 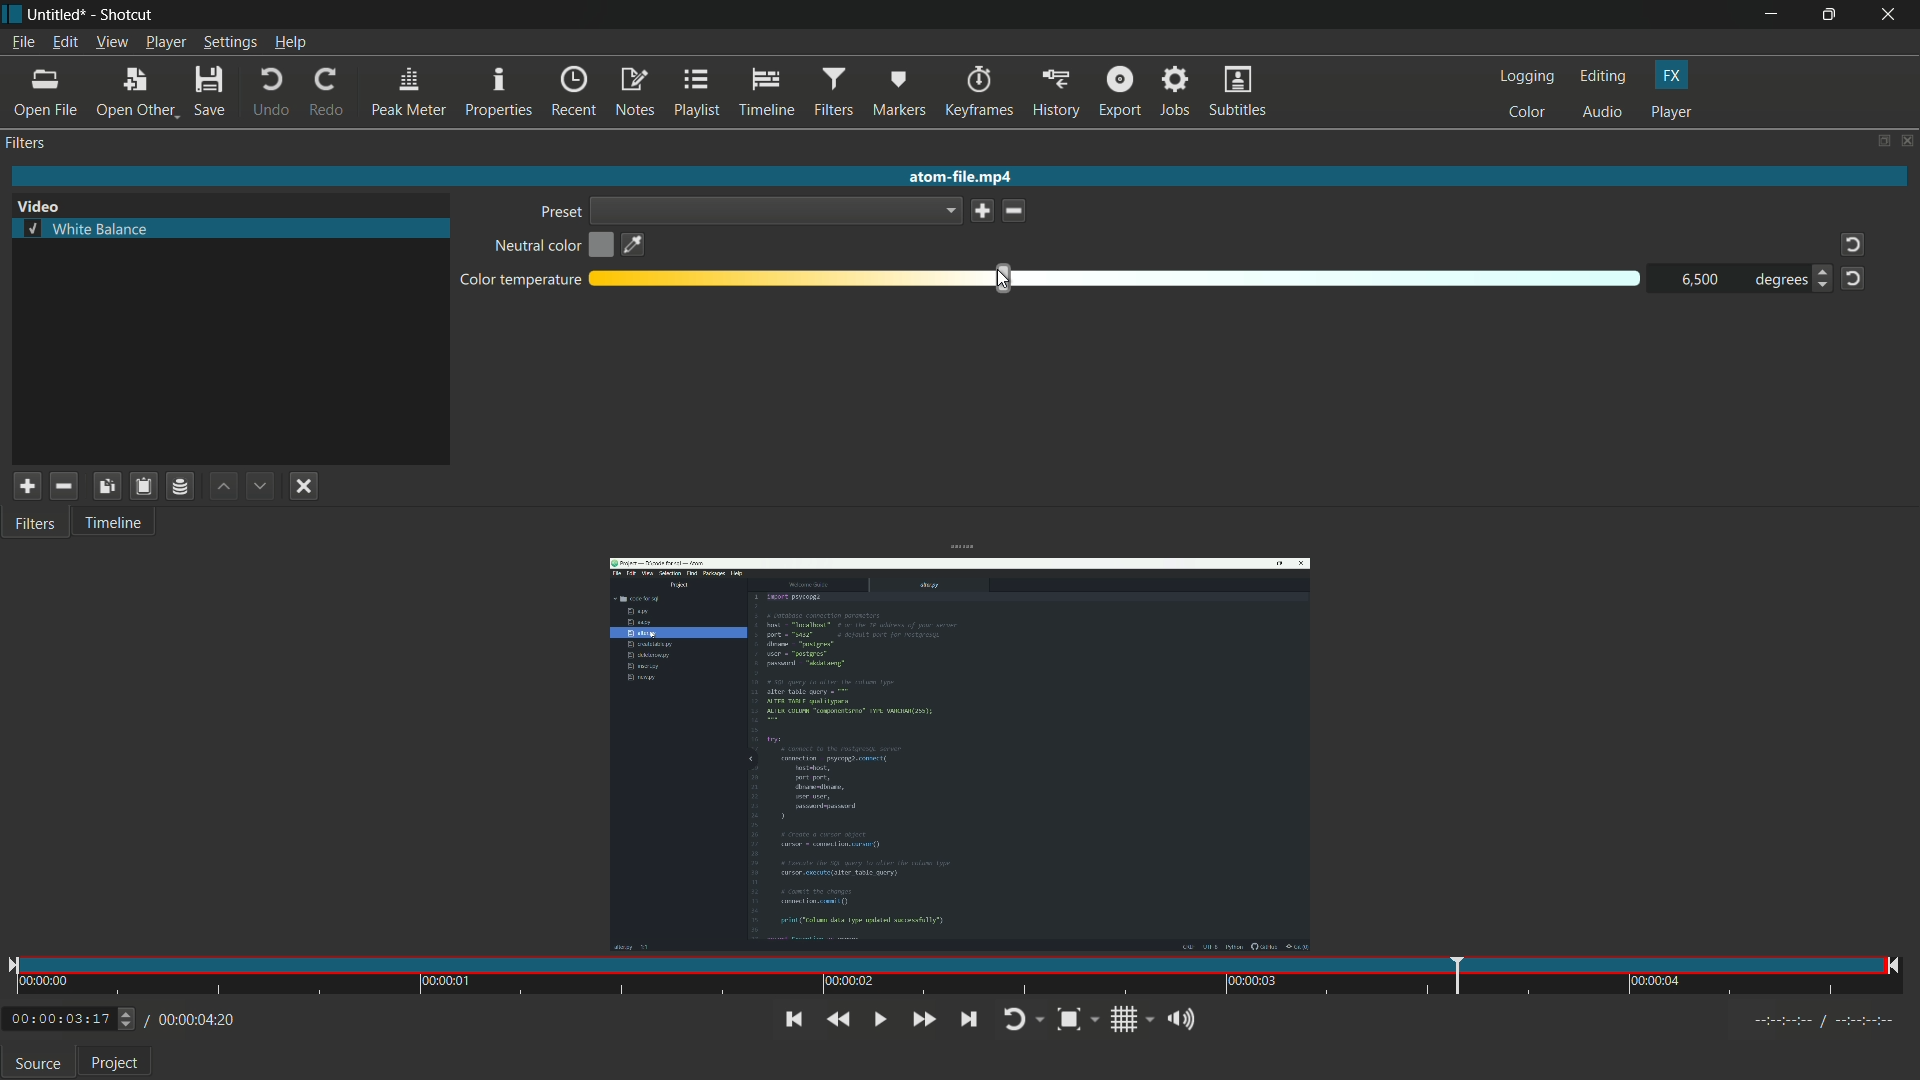 I want to click on save filter set, so click(x=181, y=486).